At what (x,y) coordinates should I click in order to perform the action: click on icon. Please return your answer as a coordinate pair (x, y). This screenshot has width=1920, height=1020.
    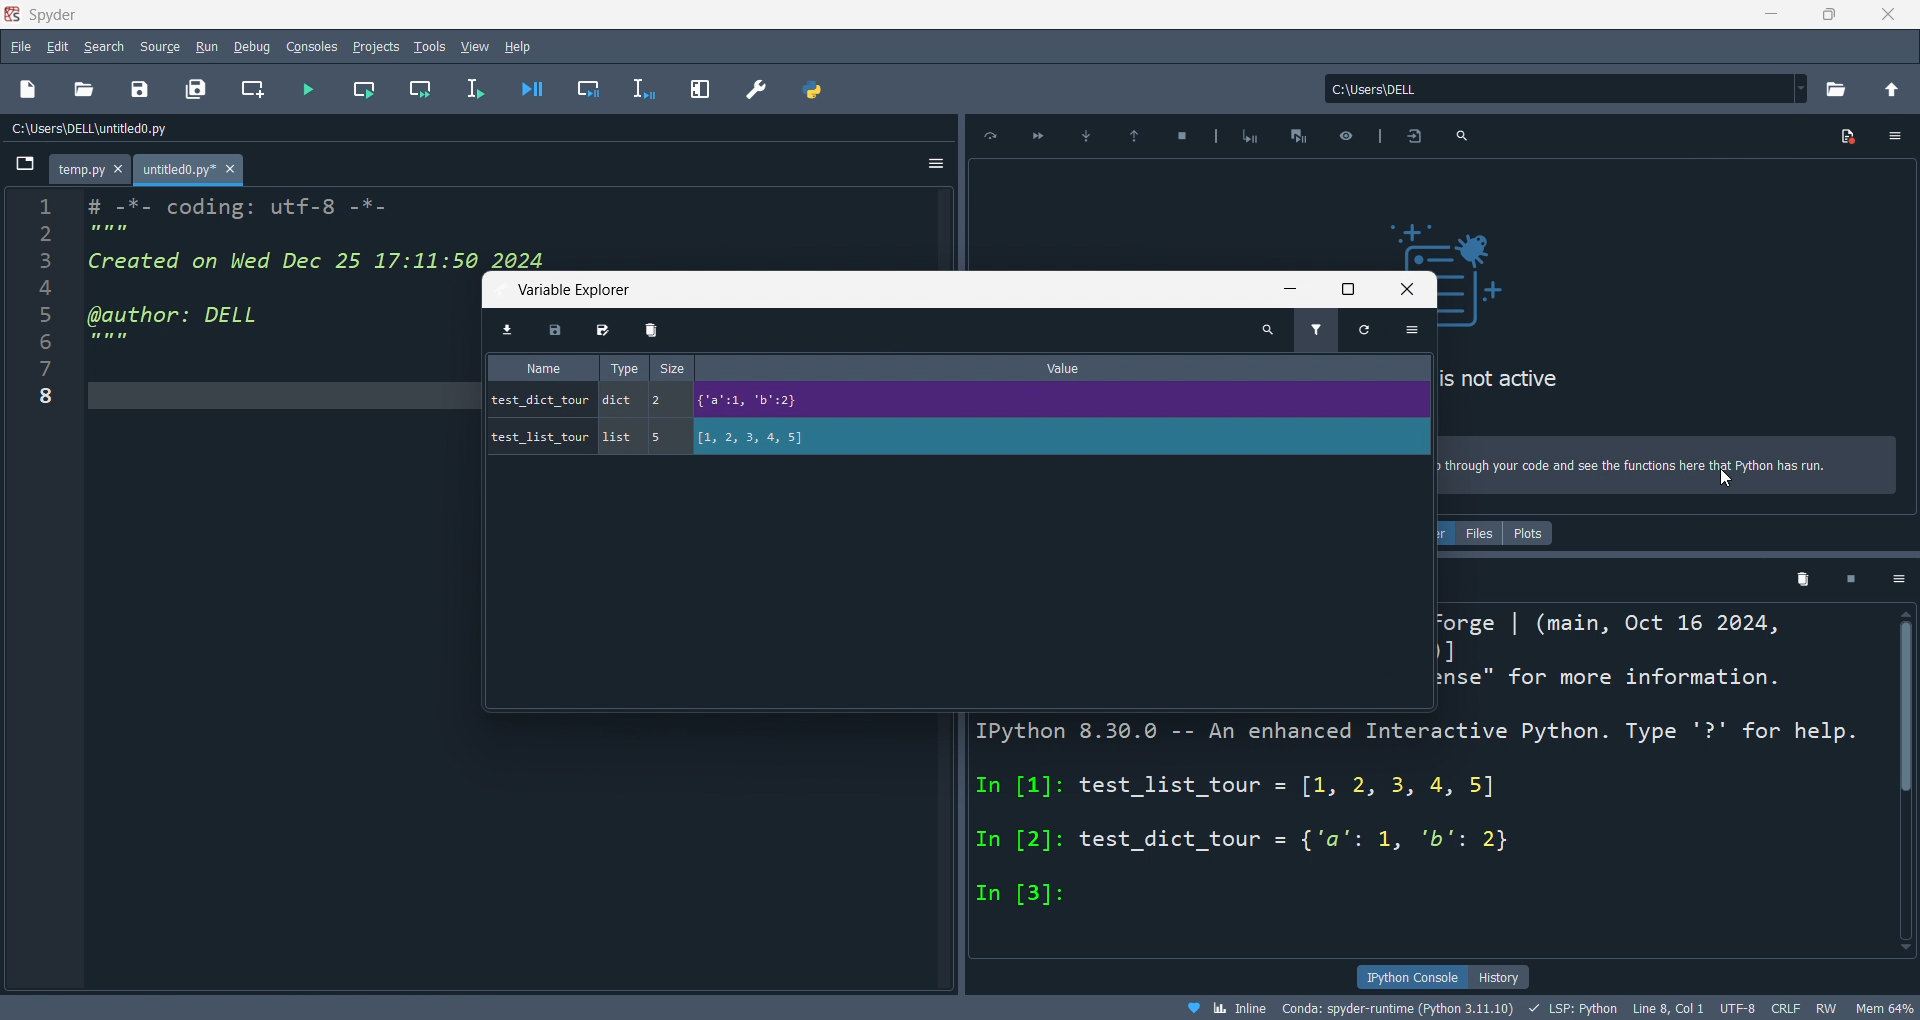
    Looking at the image, I should click on (1477, 276).